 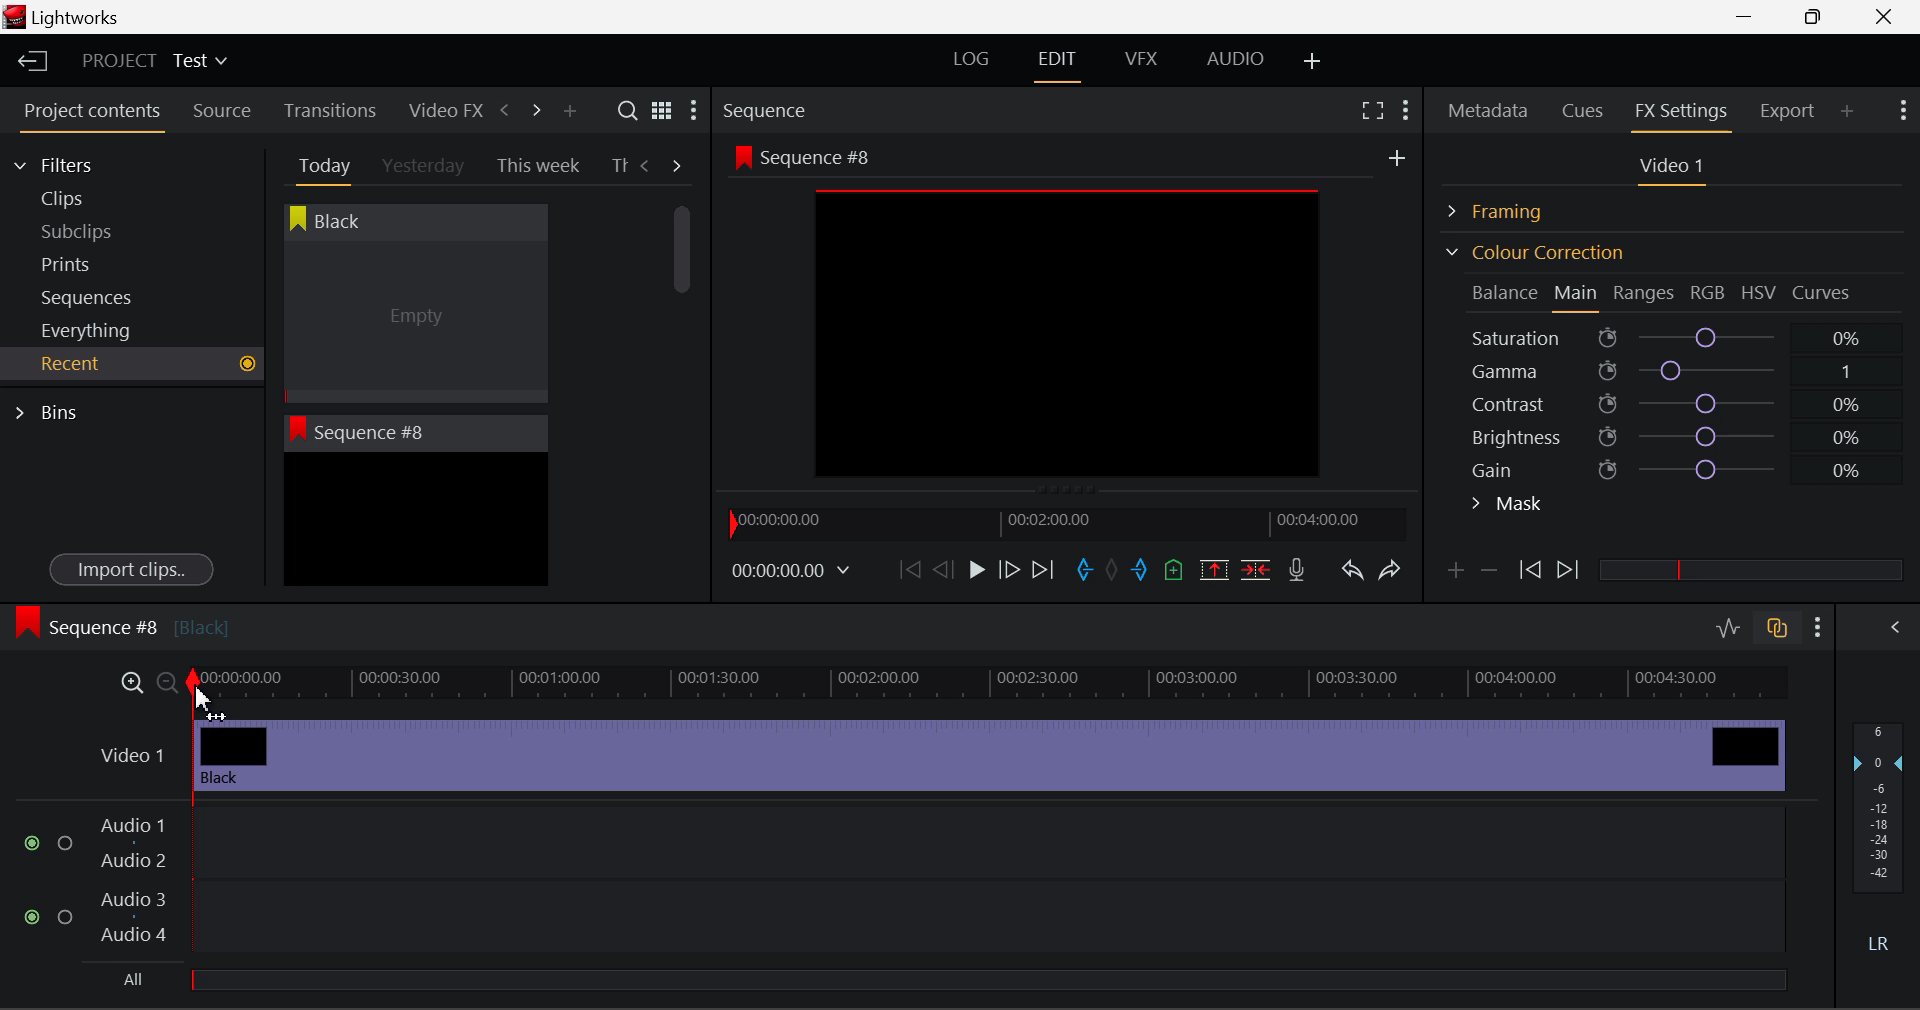 I want to click on Sequences, so click(x=92, y=295).